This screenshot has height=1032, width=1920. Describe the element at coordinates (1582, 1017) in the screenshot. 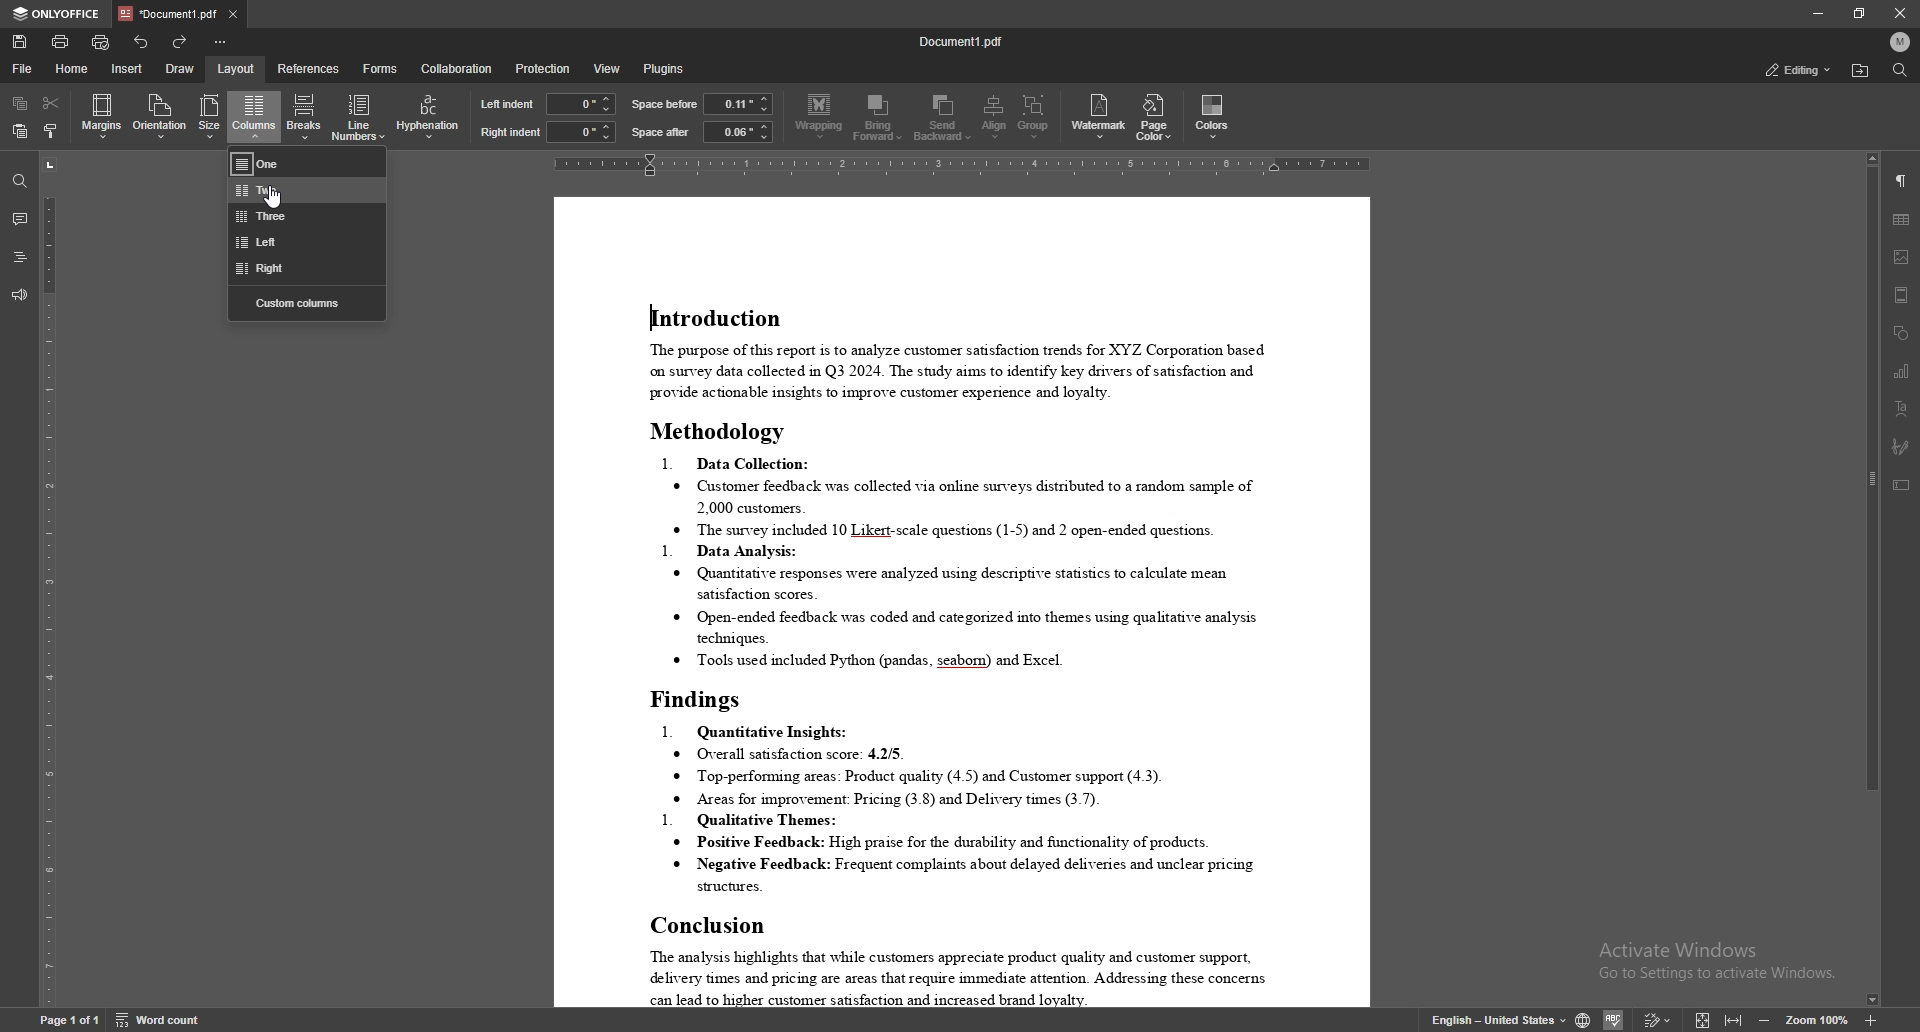

I see `change doc language` at that location.